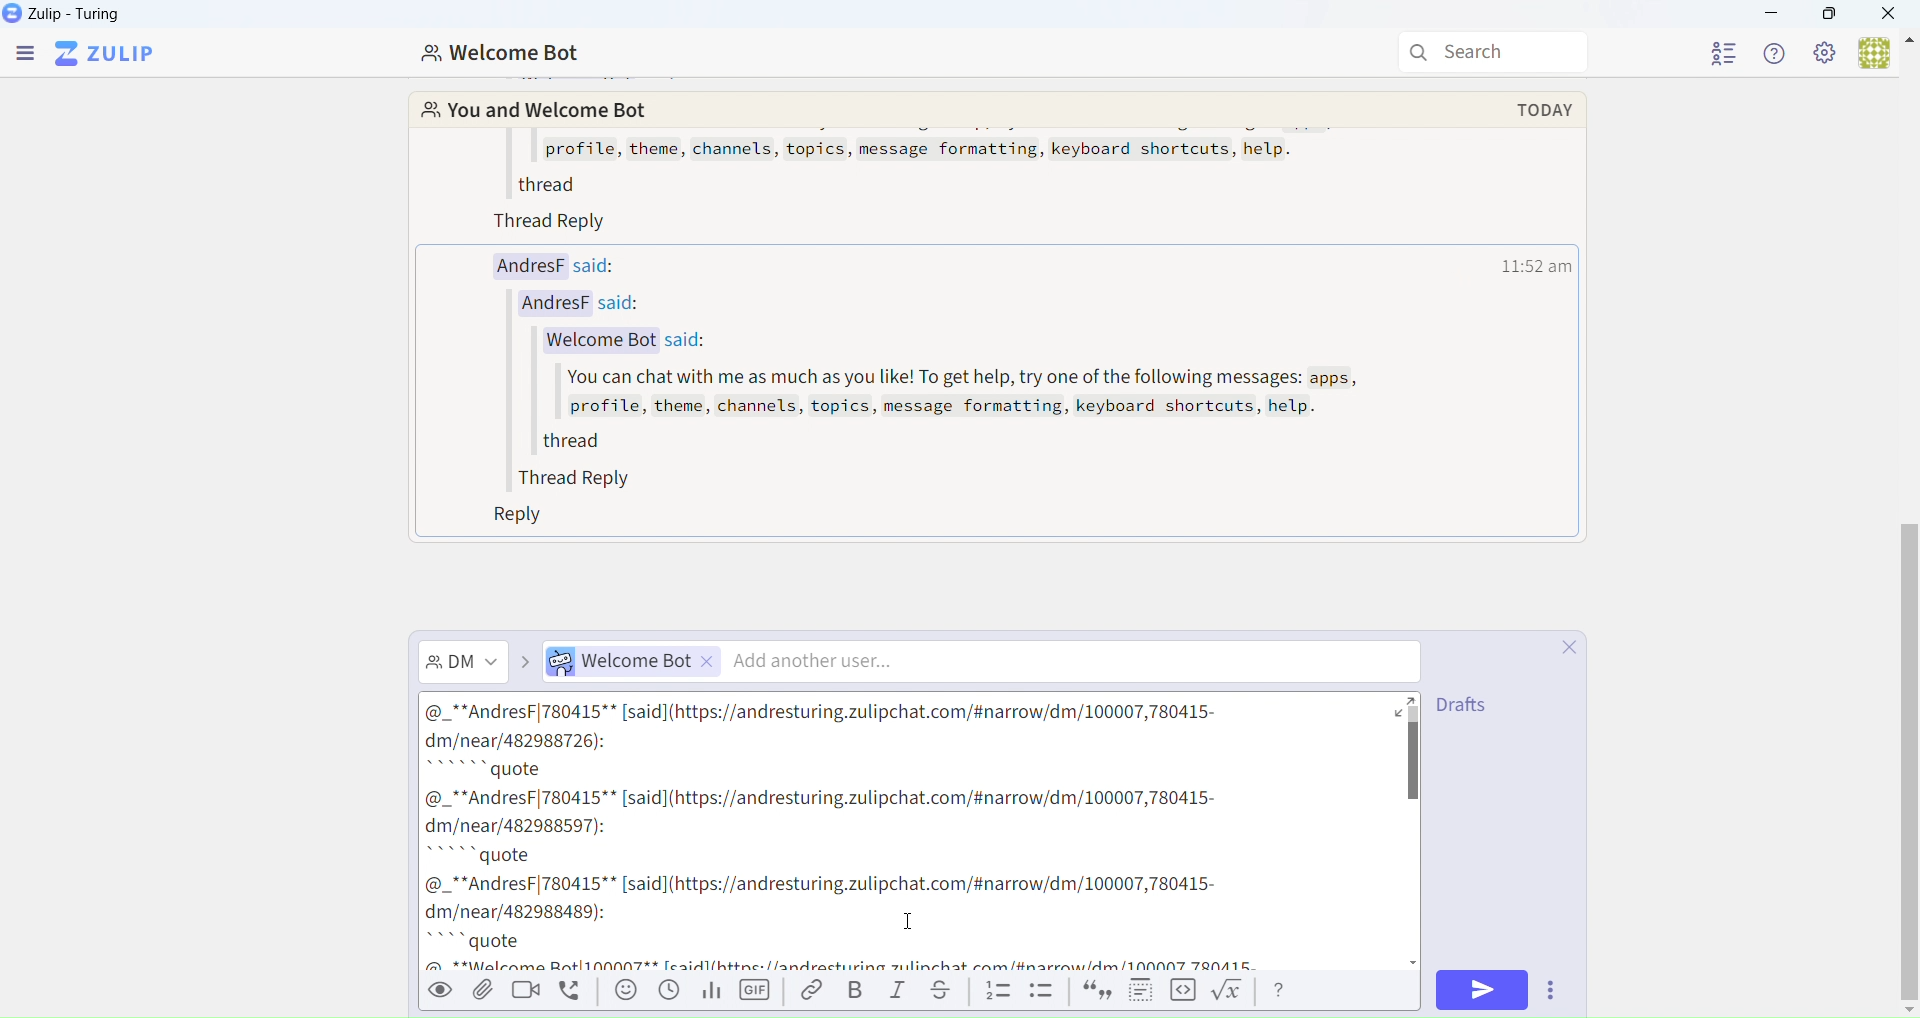 This screenshot has height=1018, width=1920. I want to click on List, so click(997, 991).